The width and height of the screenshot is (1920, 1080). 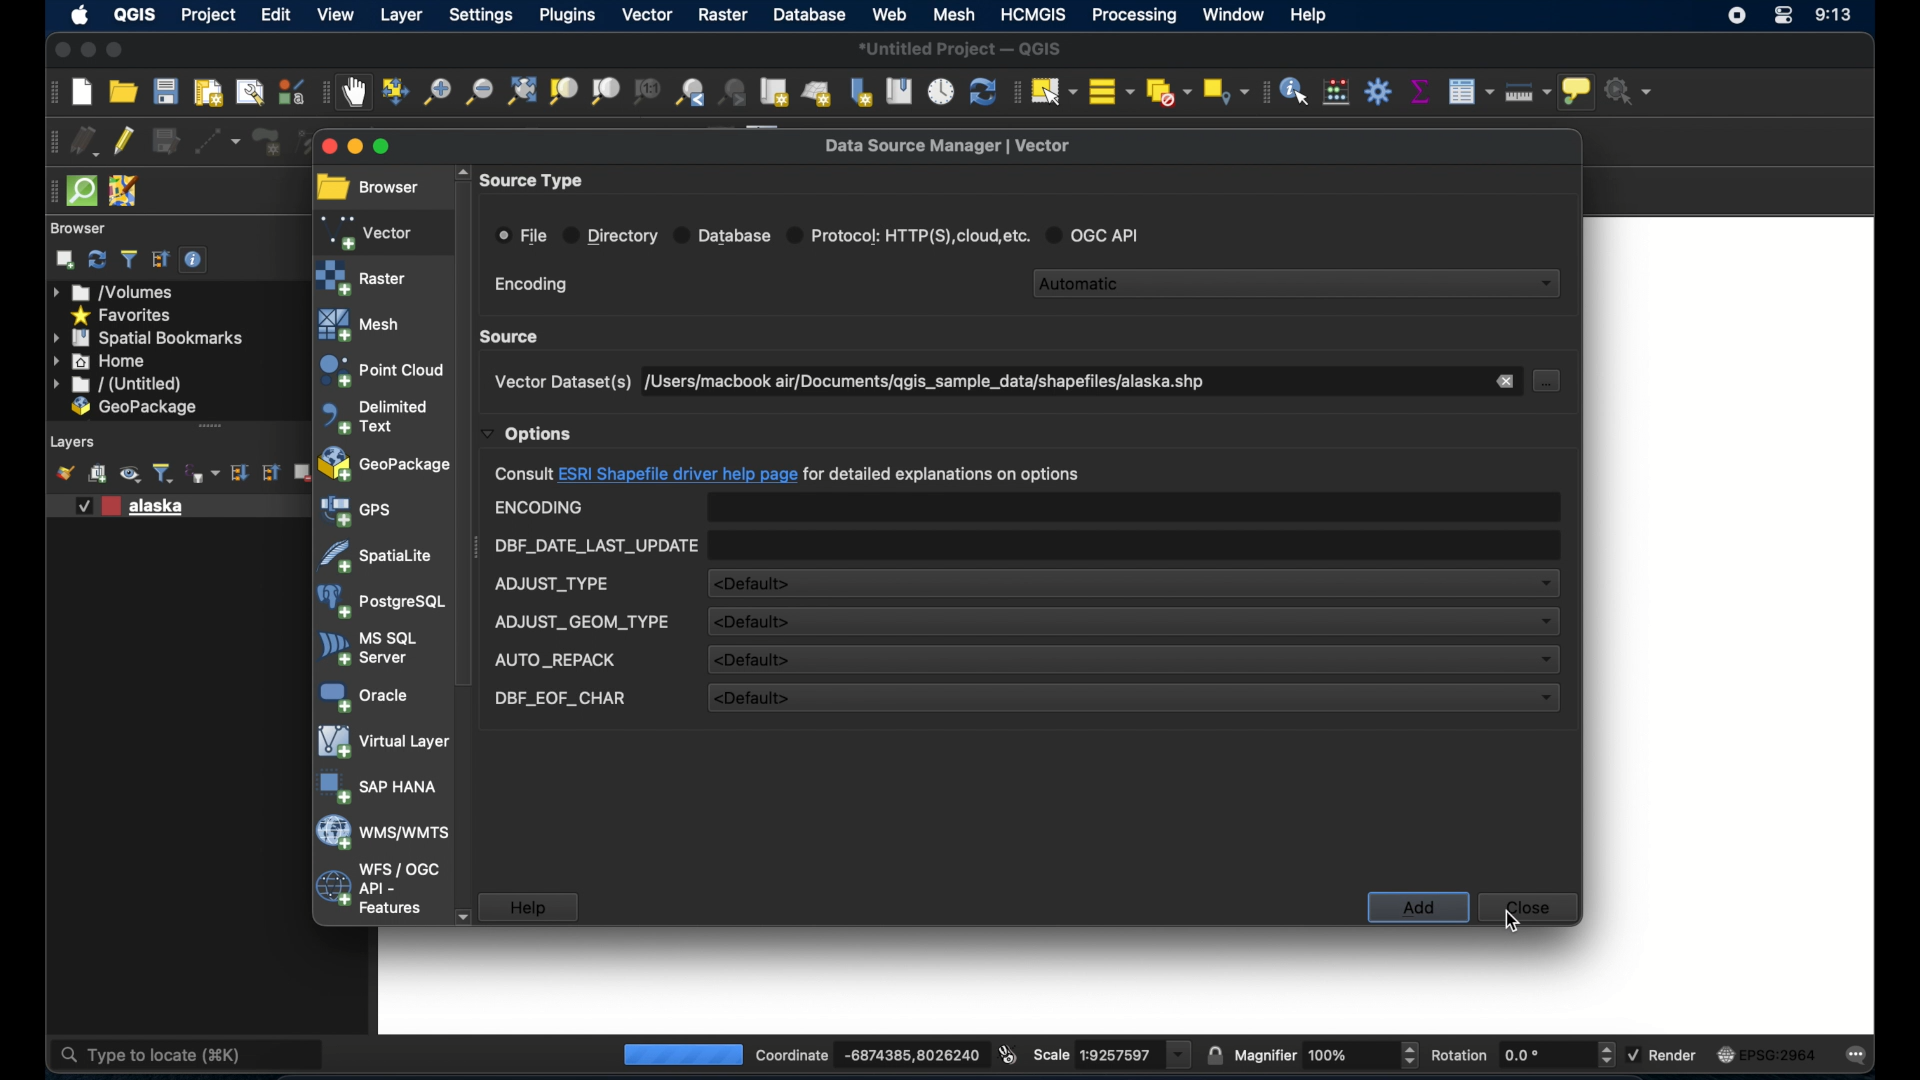 What do you see at coordinates (736, 91) in the screenshot?
I see `zoom next` at bounding box center [736, 91].